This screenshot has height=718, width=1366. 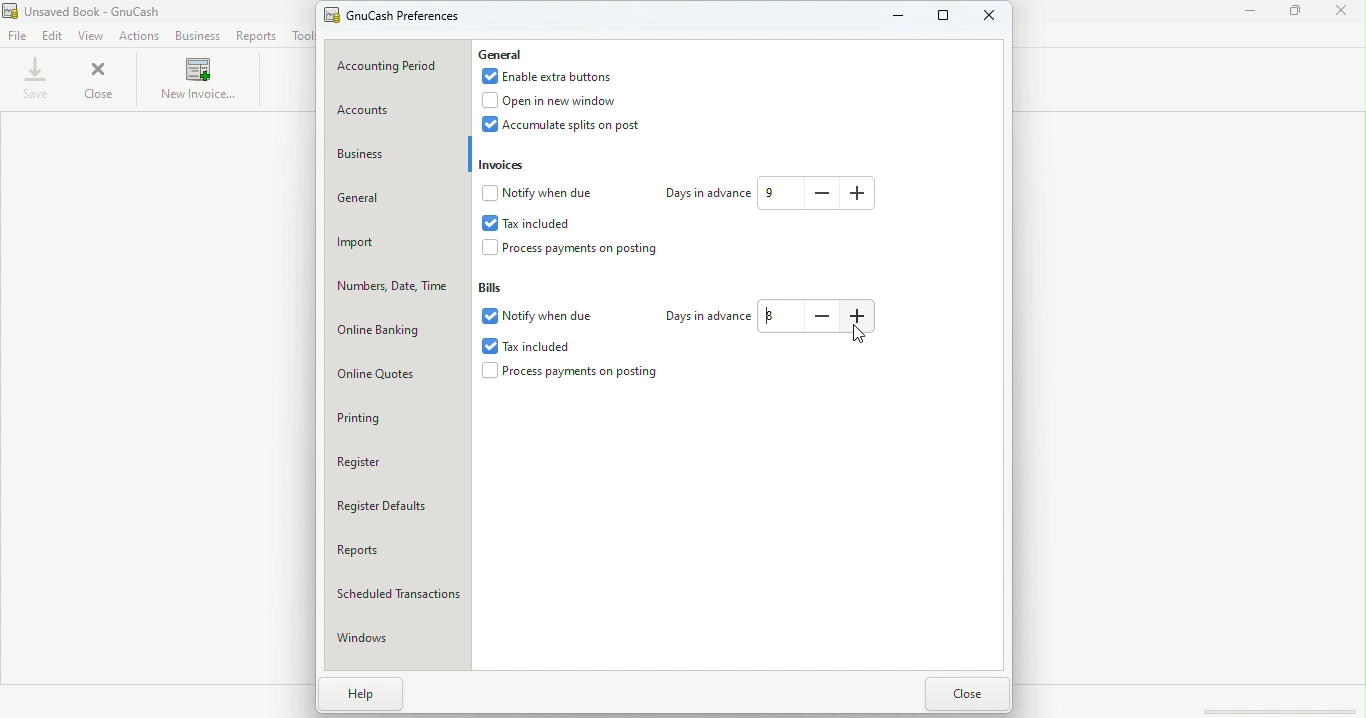 I want to click on Invoices, so click(x=517, y=165).